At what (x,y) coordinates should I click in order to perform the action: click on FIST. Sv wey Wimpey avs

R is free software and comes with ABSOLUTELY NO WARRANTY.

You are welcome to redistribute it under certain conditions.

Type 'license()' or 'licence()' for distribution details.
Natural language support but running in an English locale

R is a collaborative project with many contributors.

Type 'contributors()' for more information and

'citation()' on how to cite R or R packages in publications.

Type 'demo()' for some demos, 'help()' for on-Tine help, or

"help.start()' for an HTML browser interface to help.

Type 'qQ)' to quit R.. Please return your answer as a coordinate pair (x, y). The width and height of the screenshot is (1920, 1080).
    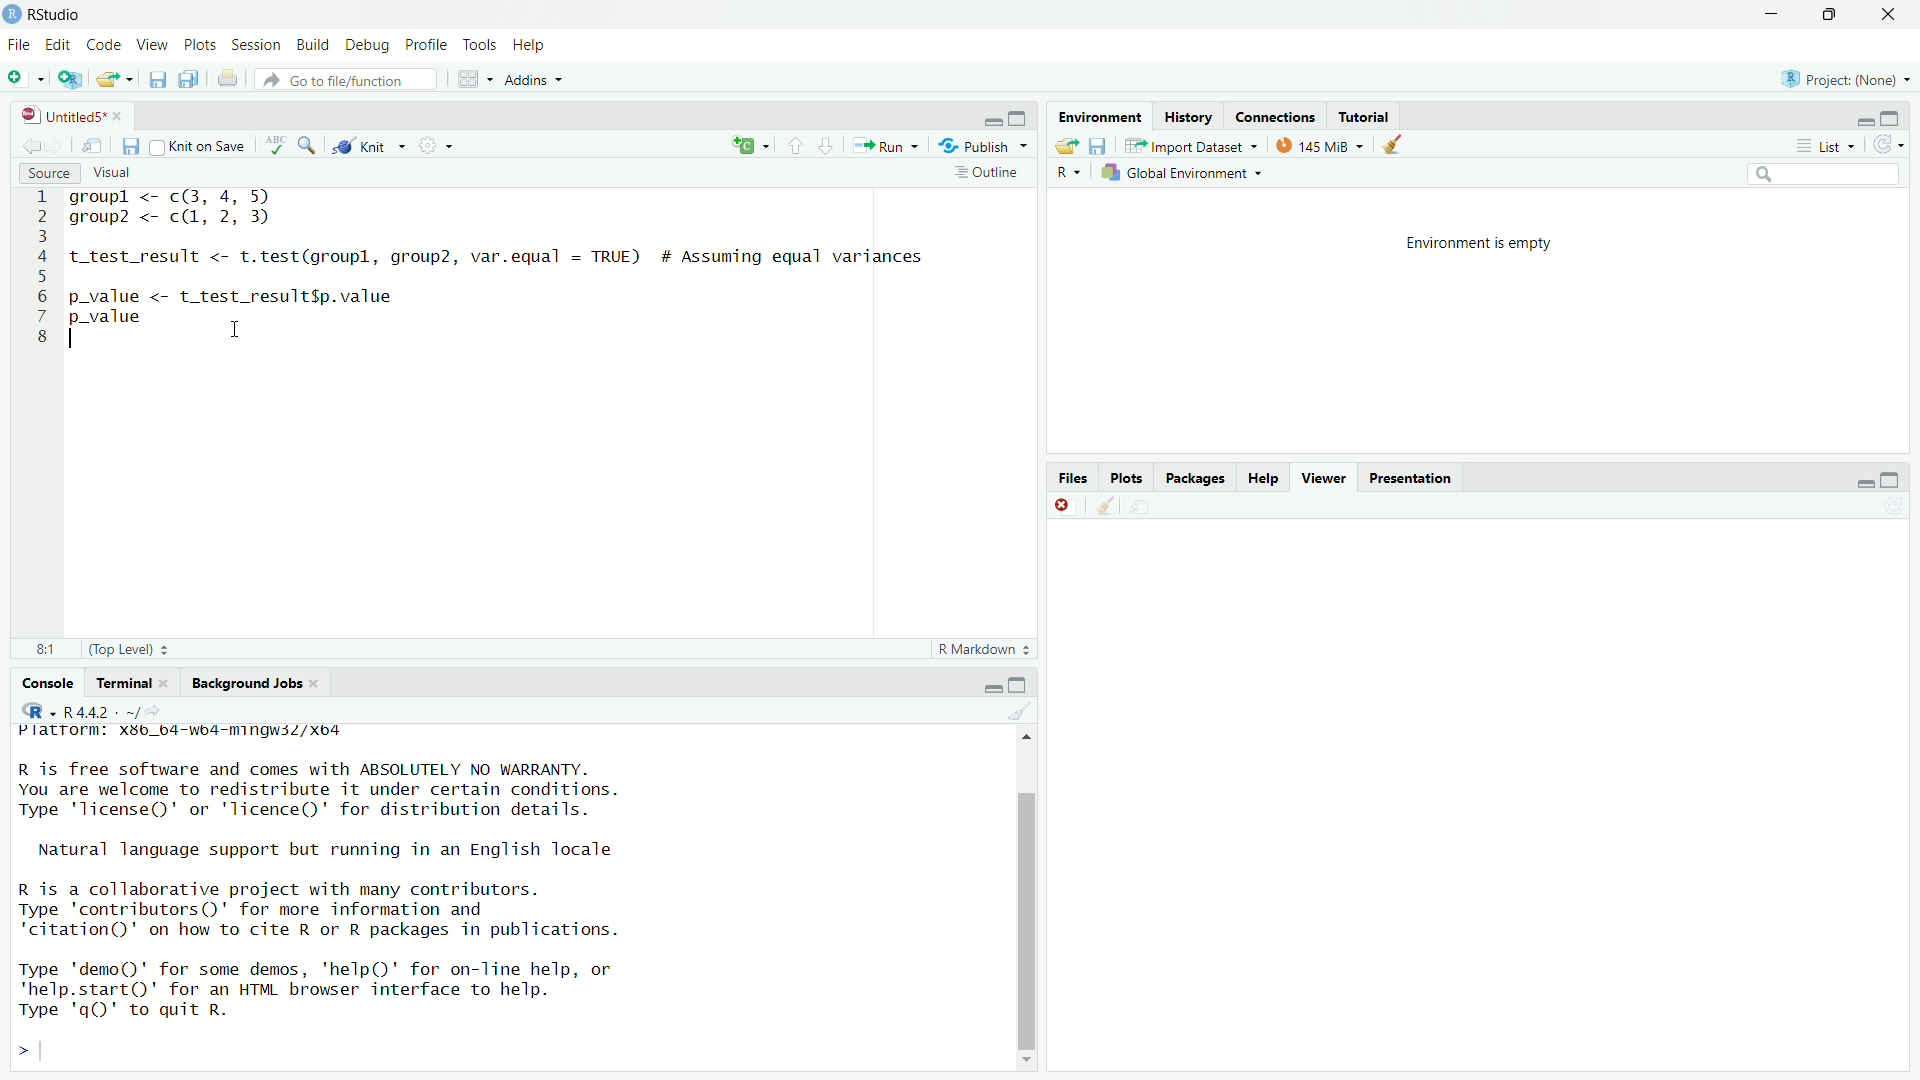
    Looking at the image, I should click on (317, 878).